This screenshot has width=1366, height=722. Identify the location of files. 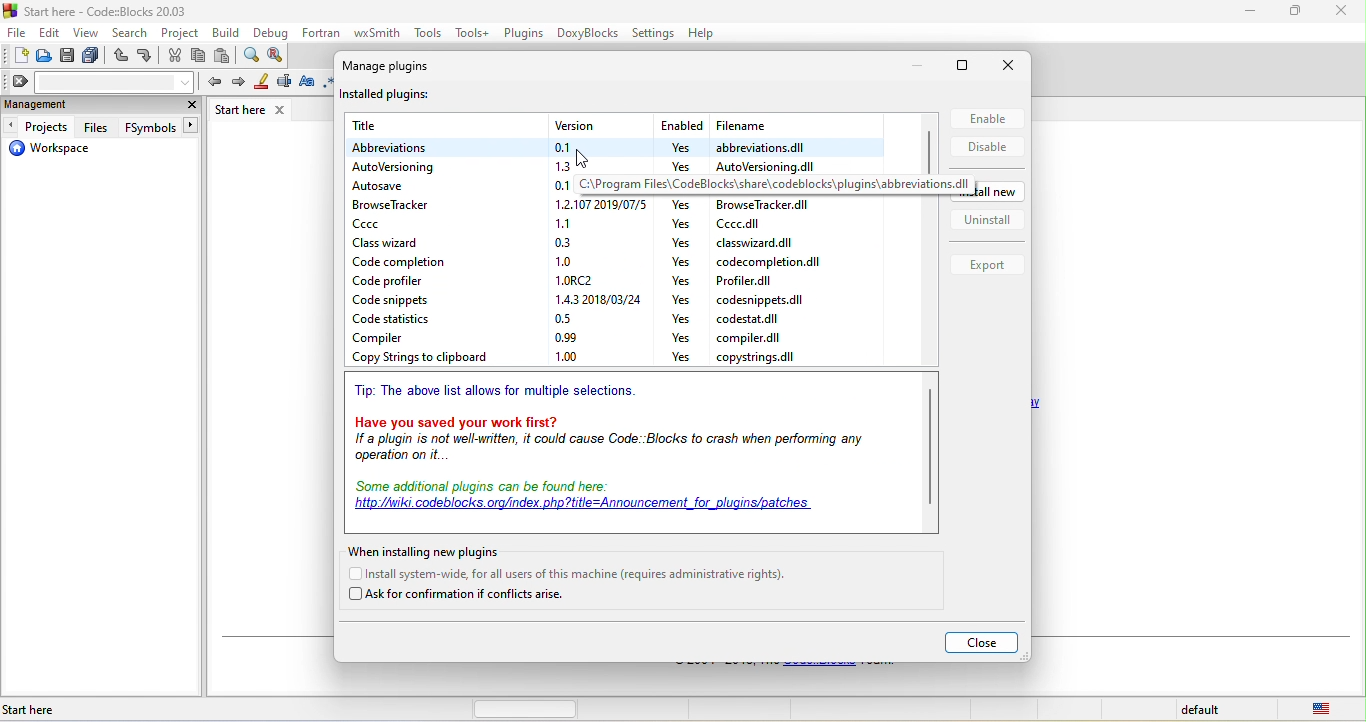
(99, 127).